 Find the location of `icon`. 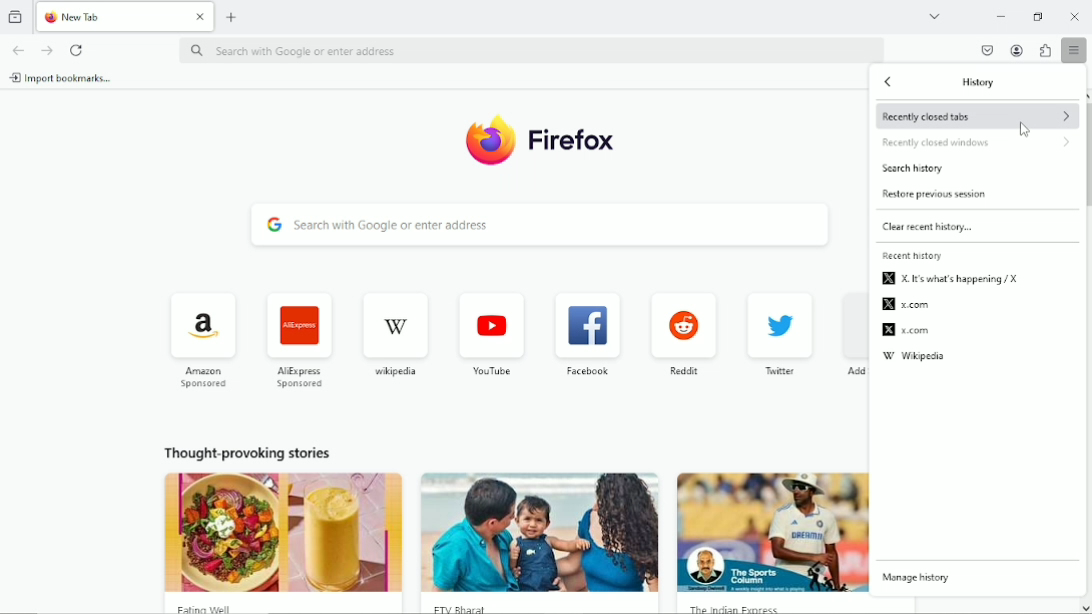

icon is located at coordinates (297, 328).